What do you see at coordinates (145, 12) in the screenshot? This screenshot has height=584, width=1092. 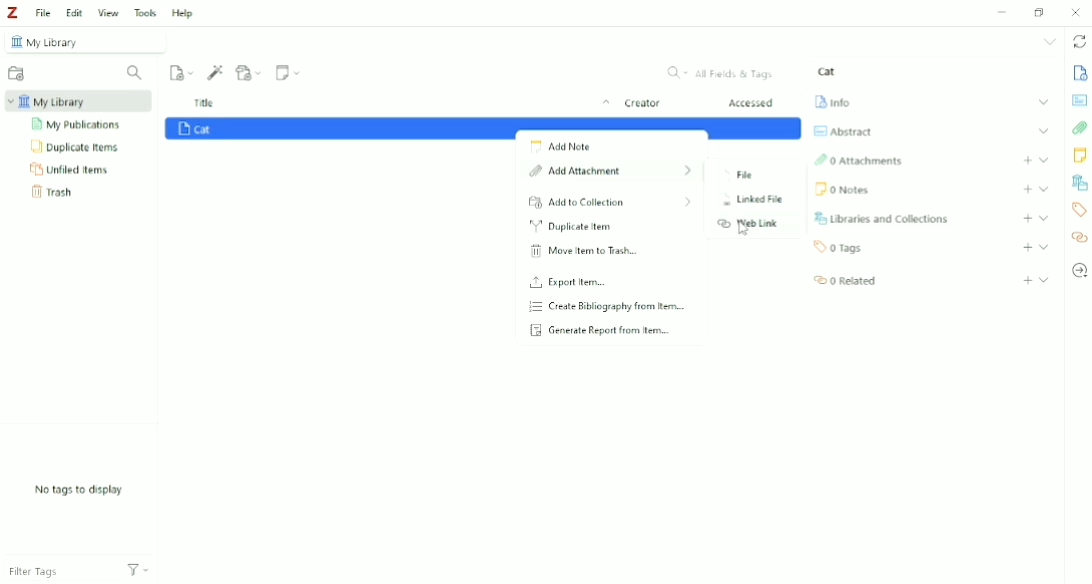 I see `Tools` at bounding box center [145, 12].